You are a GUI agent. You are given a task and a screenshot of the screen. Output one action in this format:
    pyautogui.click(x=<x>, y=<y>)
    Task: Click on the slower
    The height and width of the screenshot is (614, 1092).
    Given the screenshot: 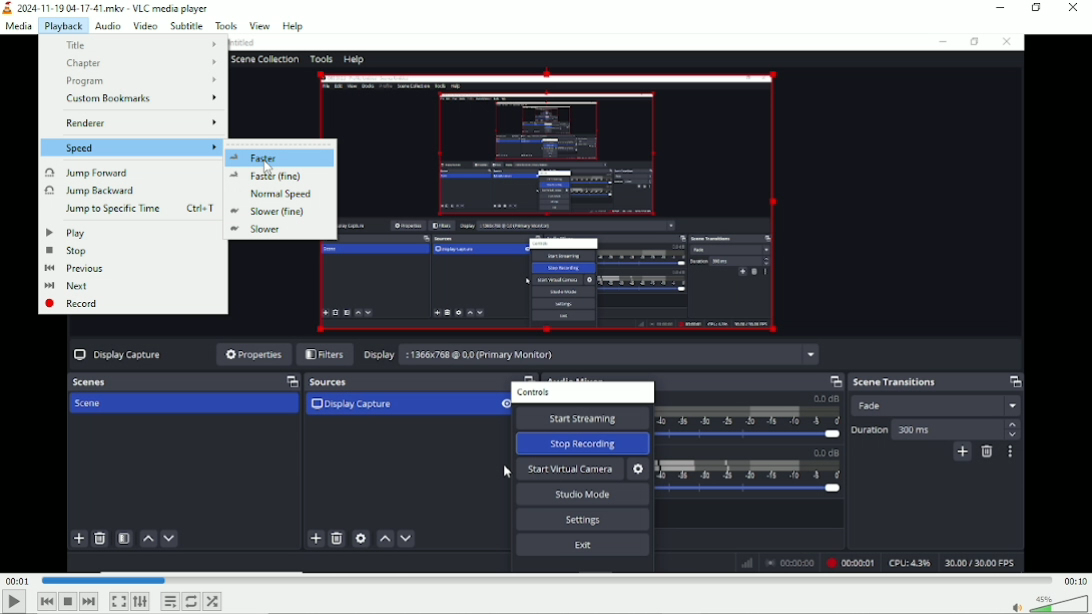 What is the action you would take?
    pyautogui.click(x=279, y=230)
    